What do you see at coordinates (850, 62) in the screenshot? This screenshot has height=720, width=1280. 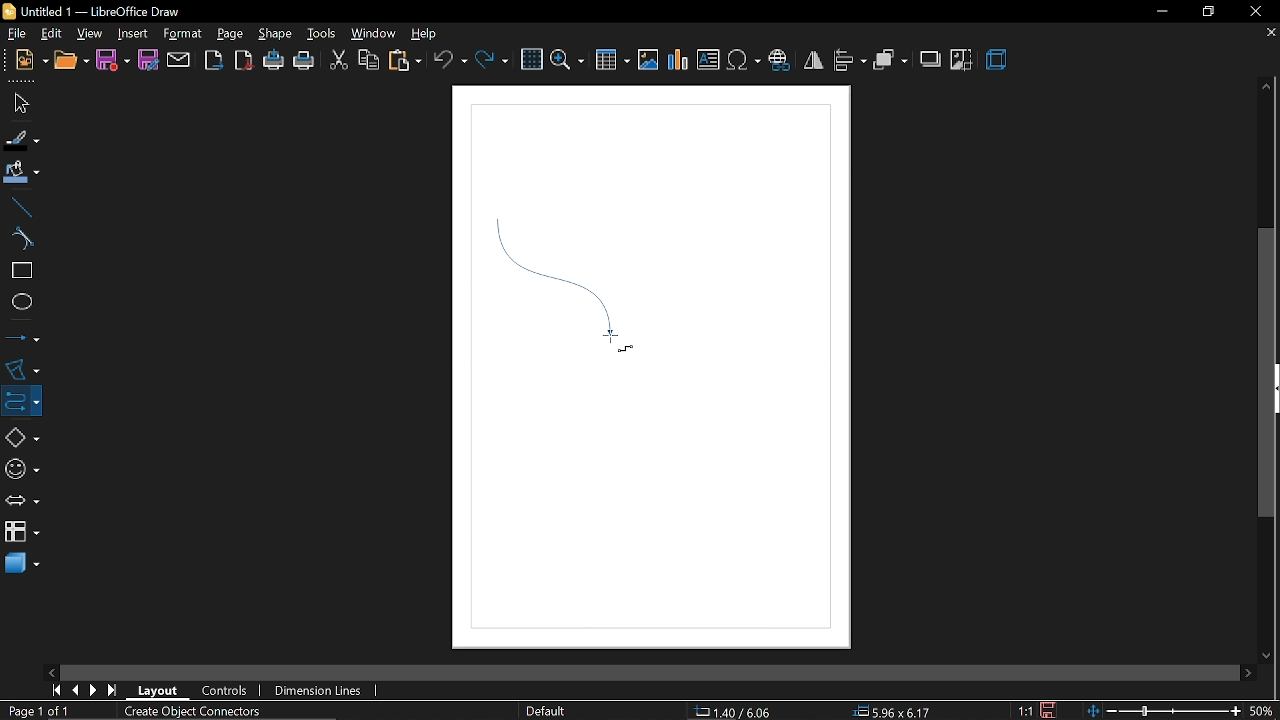 I see `align` at bounding box center [850, 62].